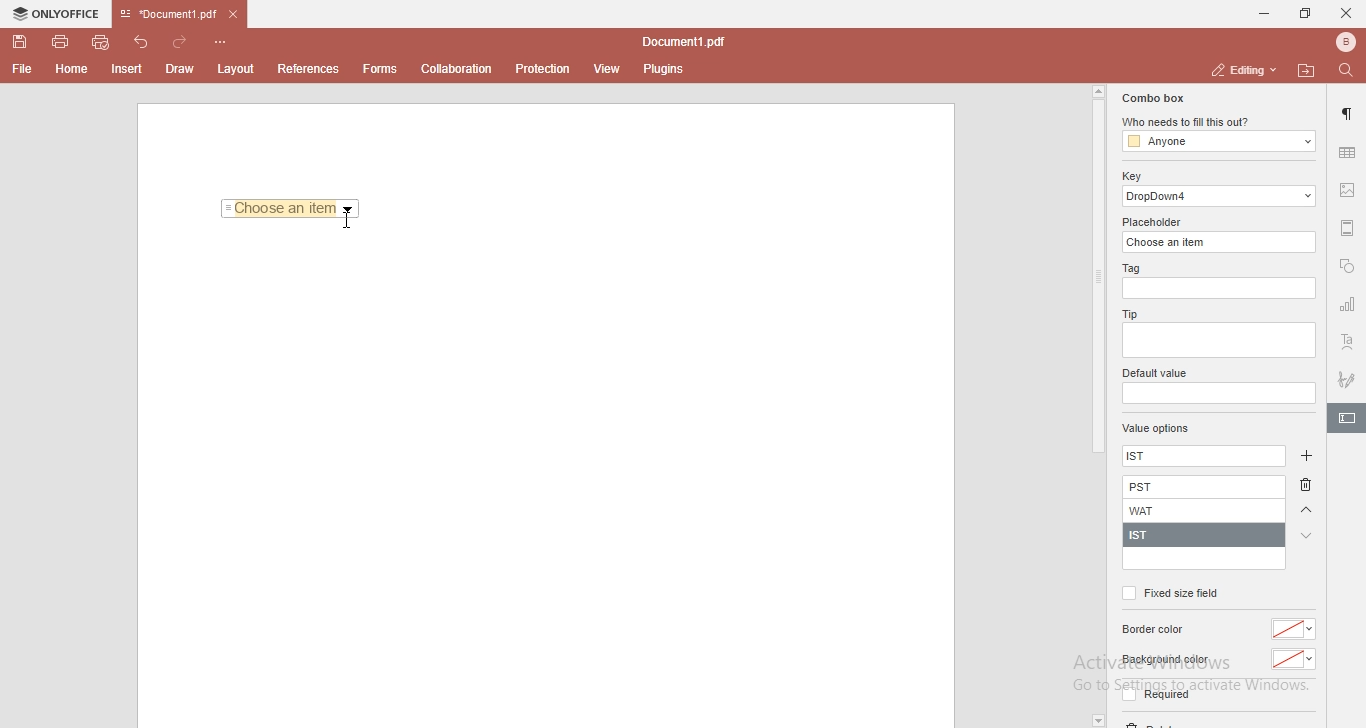  What do you see at coordinates (1169, 593) in the screenshot?
I see `fixed size field` at bounding box center [1169, 593].